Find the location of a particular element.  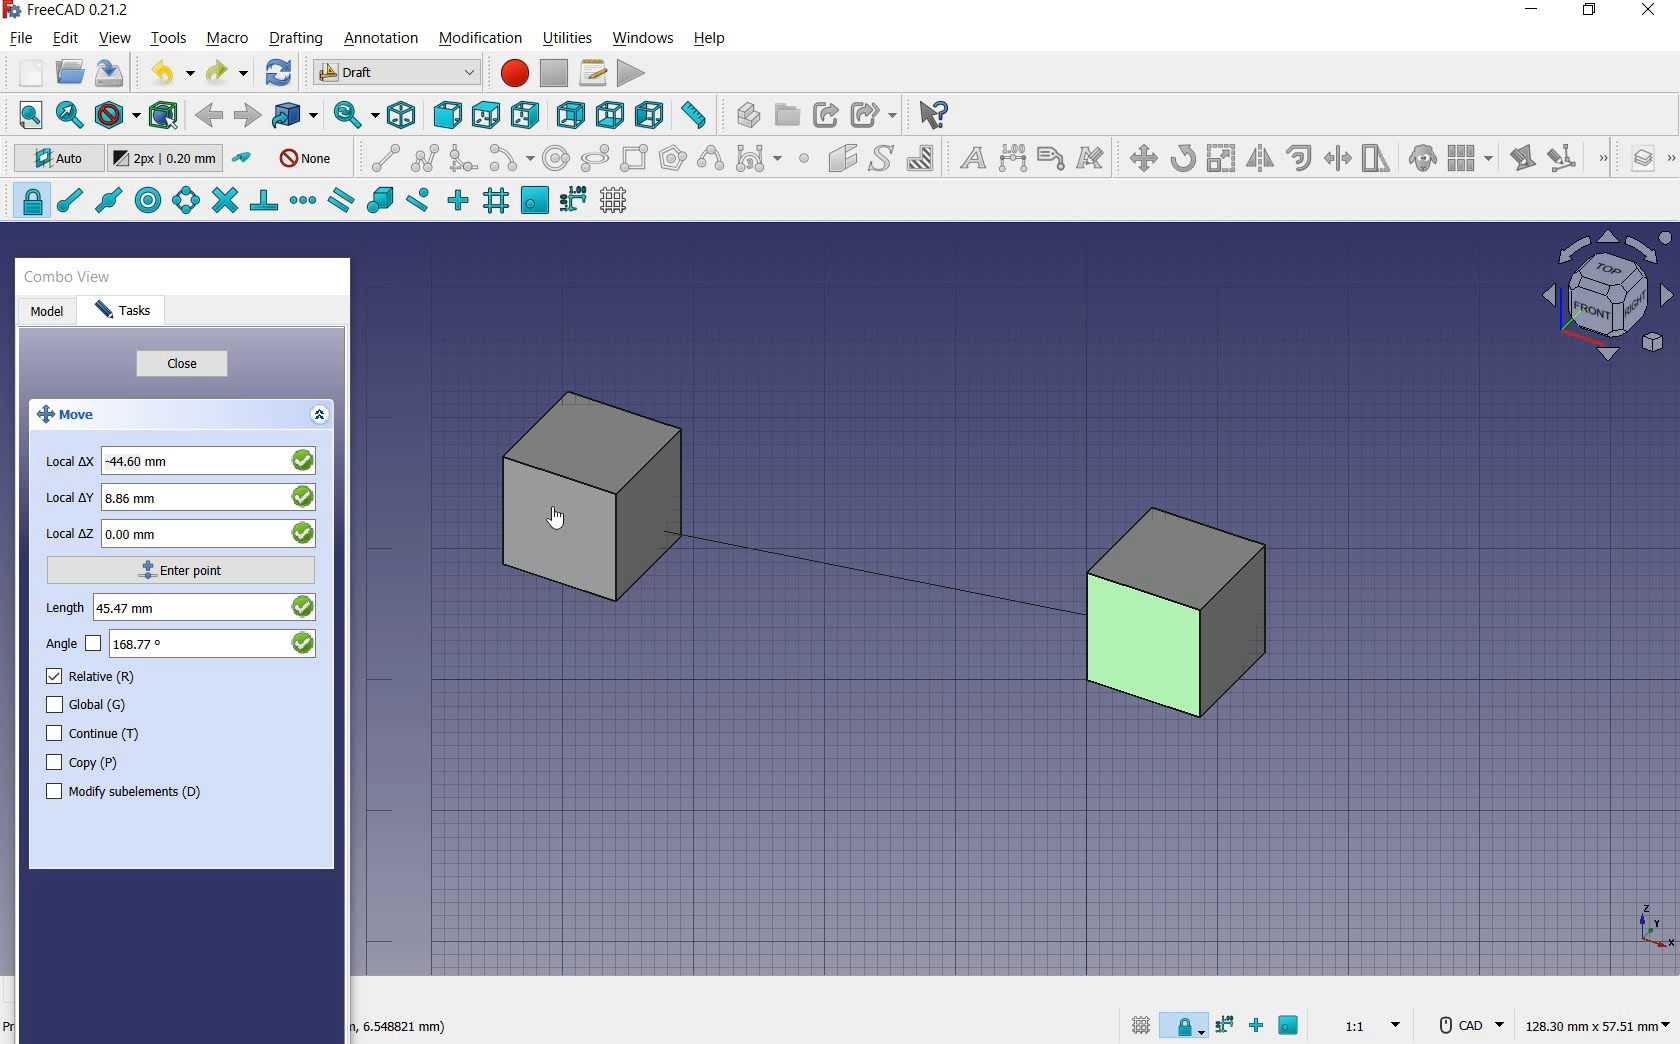

move is located at coordinates (1139, 157).